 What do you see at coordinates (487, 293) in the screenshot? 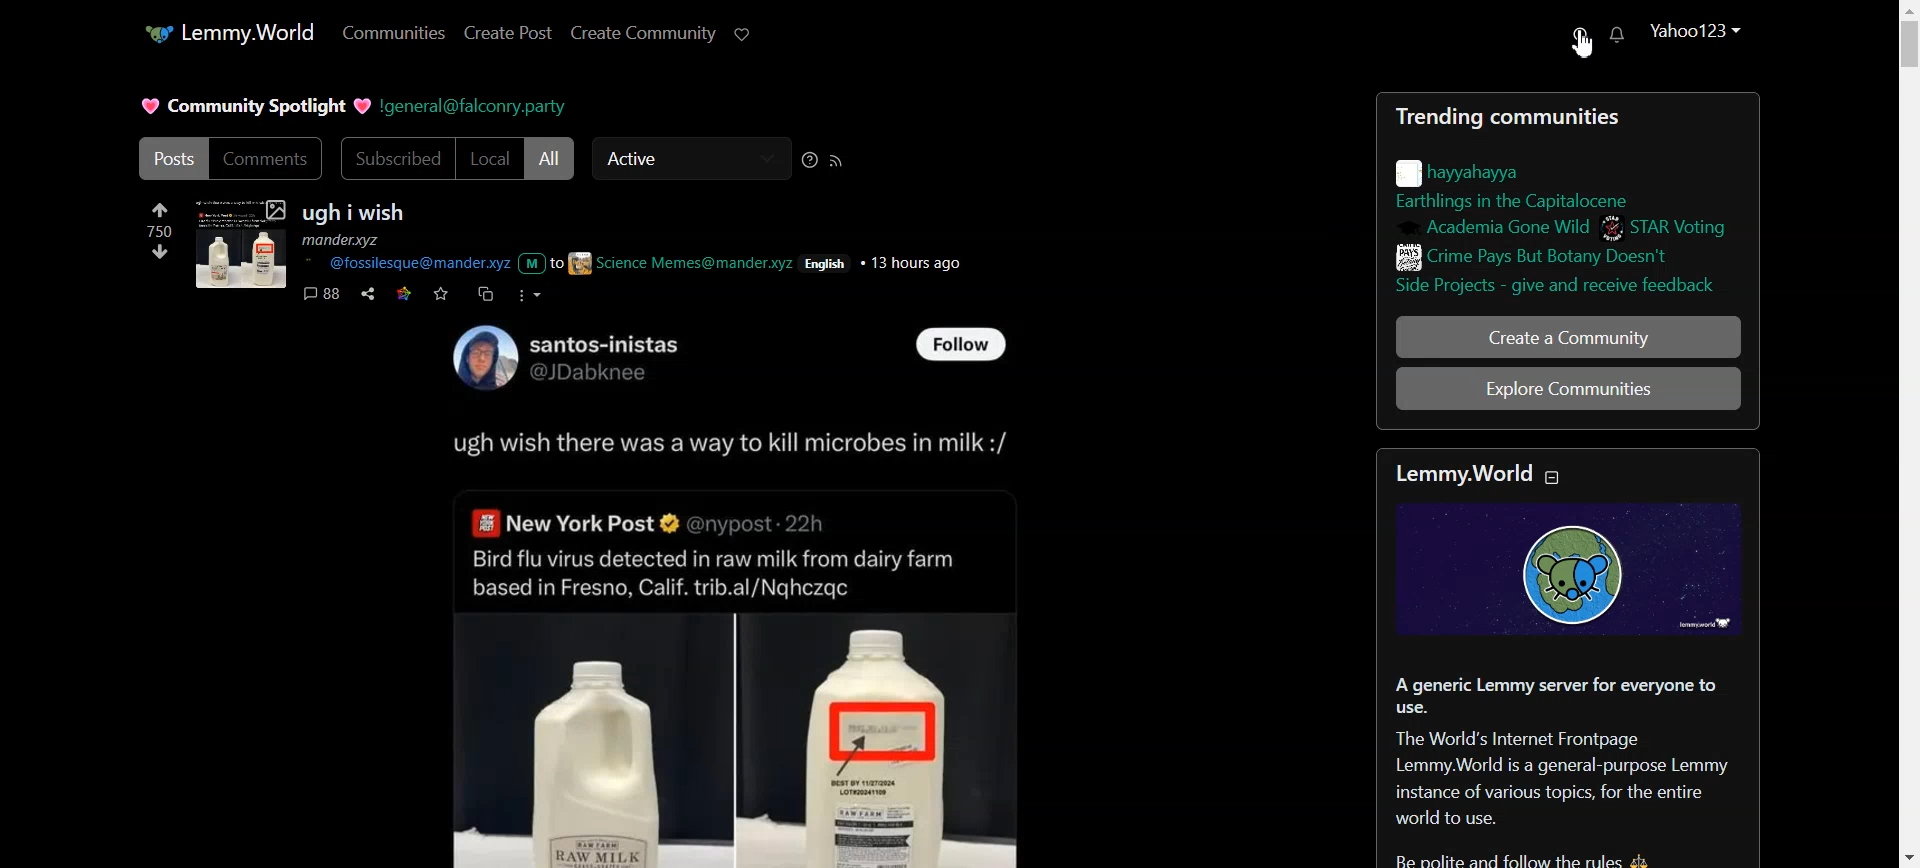
I see `Copy` at bounding box center [487, 293].